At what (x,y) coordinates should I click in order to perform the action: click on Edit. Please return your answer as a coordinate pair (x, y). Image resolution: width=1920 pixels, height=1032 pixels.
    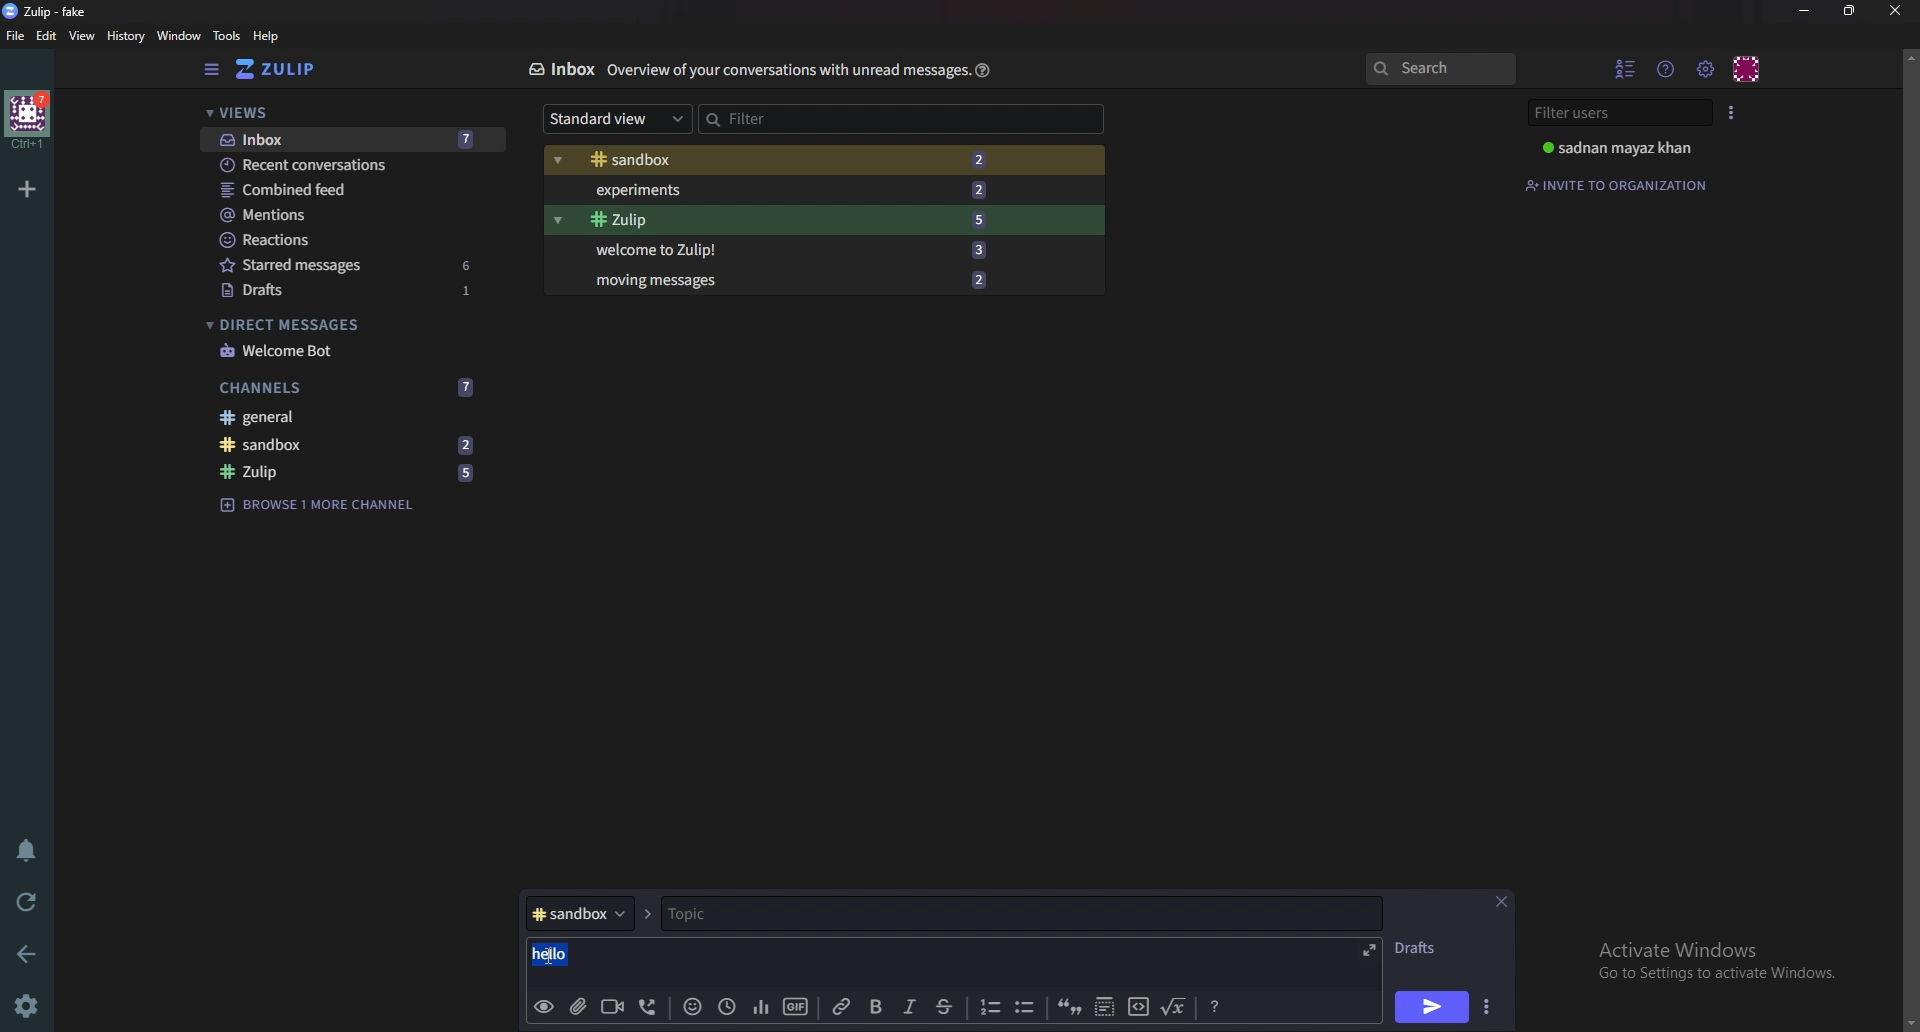
    Looking at the image, I should click on (47, 39).